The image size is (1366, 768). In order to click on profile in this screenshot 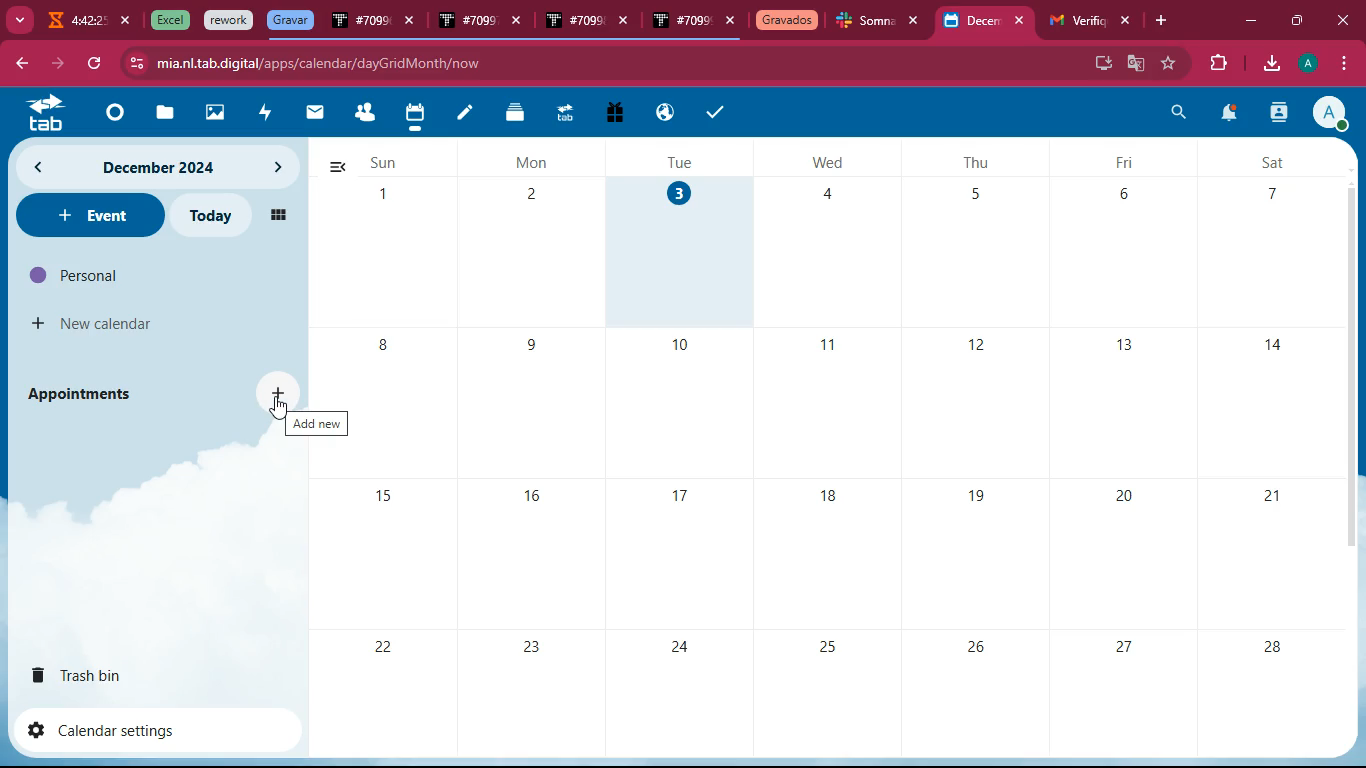, I will do `click(1311, 63)`.